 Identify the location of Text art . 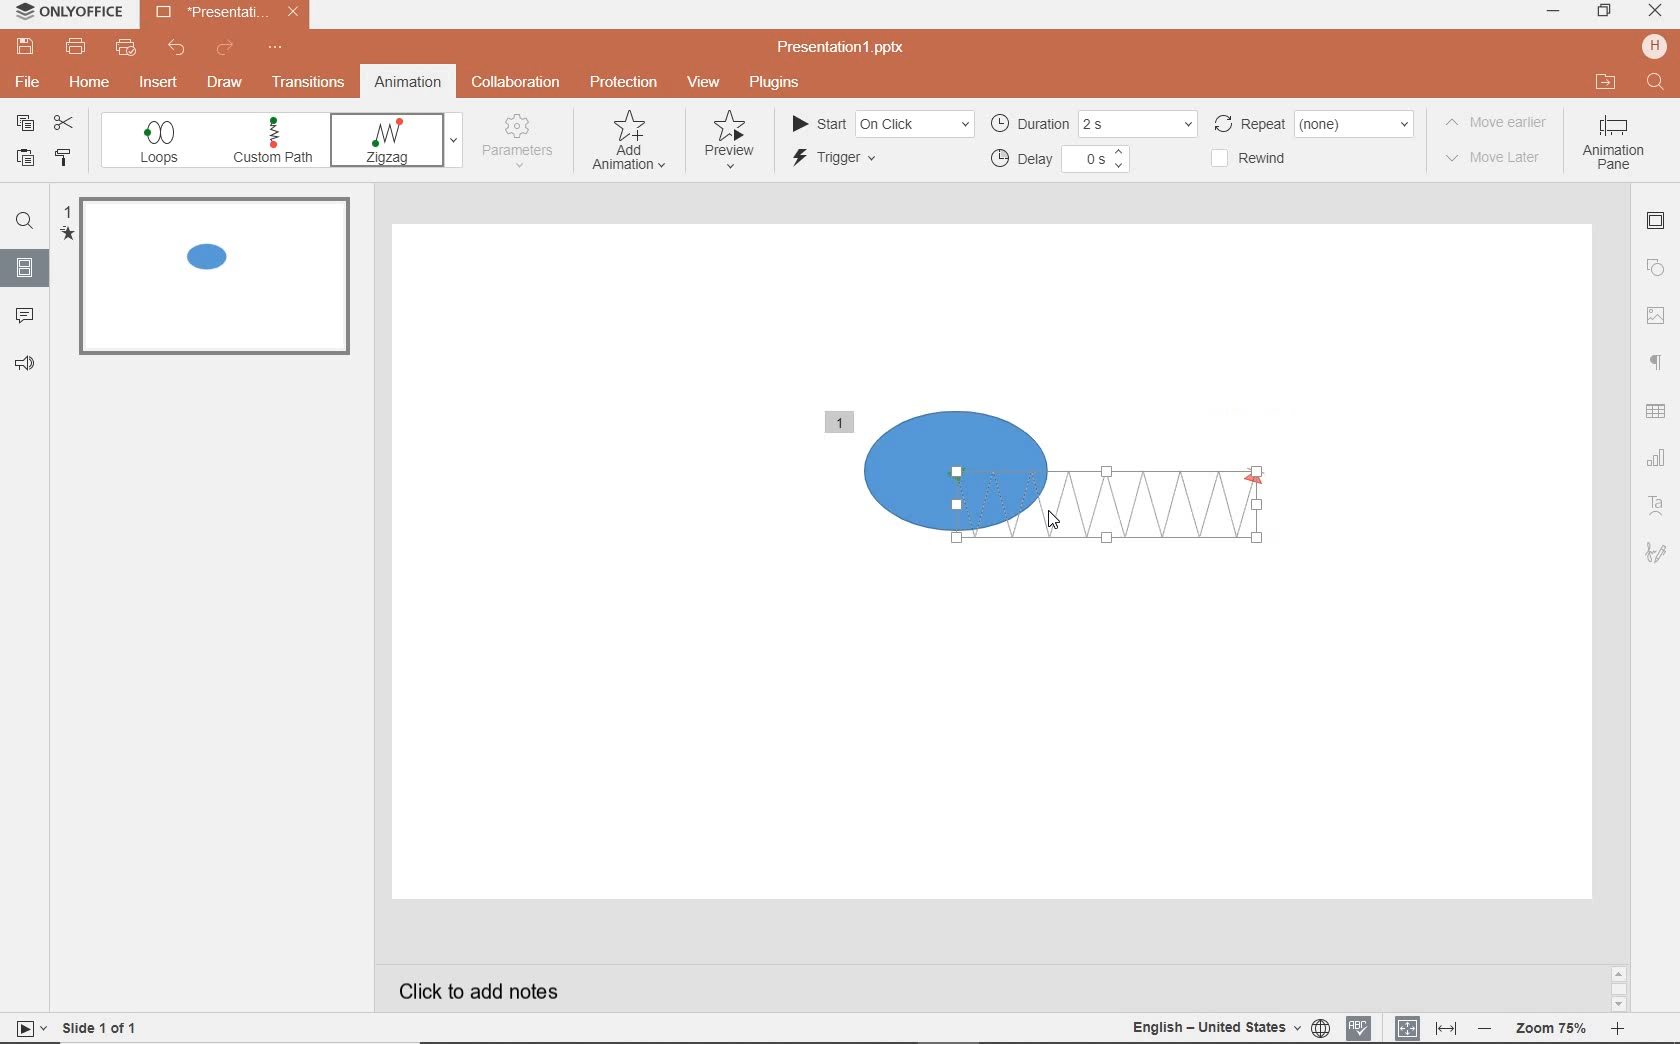
(1654, 503).